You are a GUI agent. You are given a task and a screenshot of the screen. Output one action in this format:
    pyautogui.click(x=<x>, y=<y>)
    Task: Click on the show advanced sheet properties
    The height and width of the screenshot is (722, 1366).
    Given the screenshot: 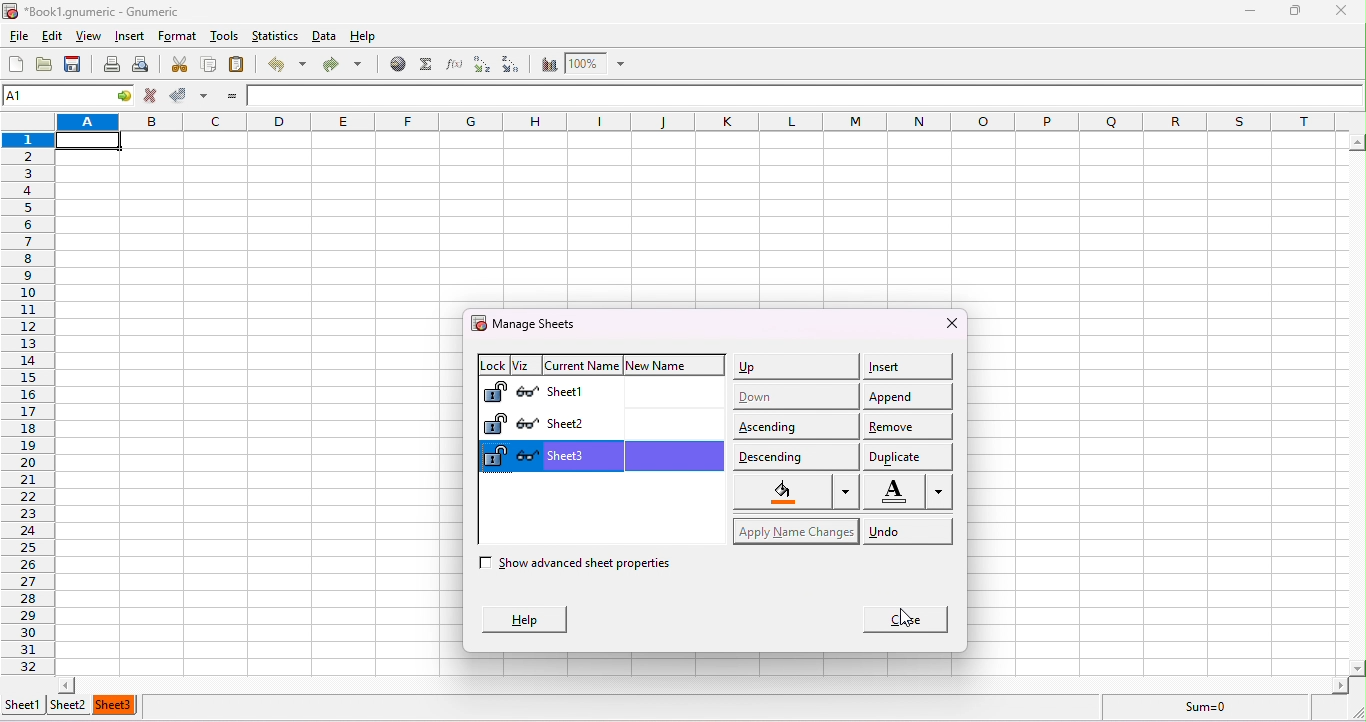 What is the action you would take?
    pyautogui.click(x=601, y=567)
    